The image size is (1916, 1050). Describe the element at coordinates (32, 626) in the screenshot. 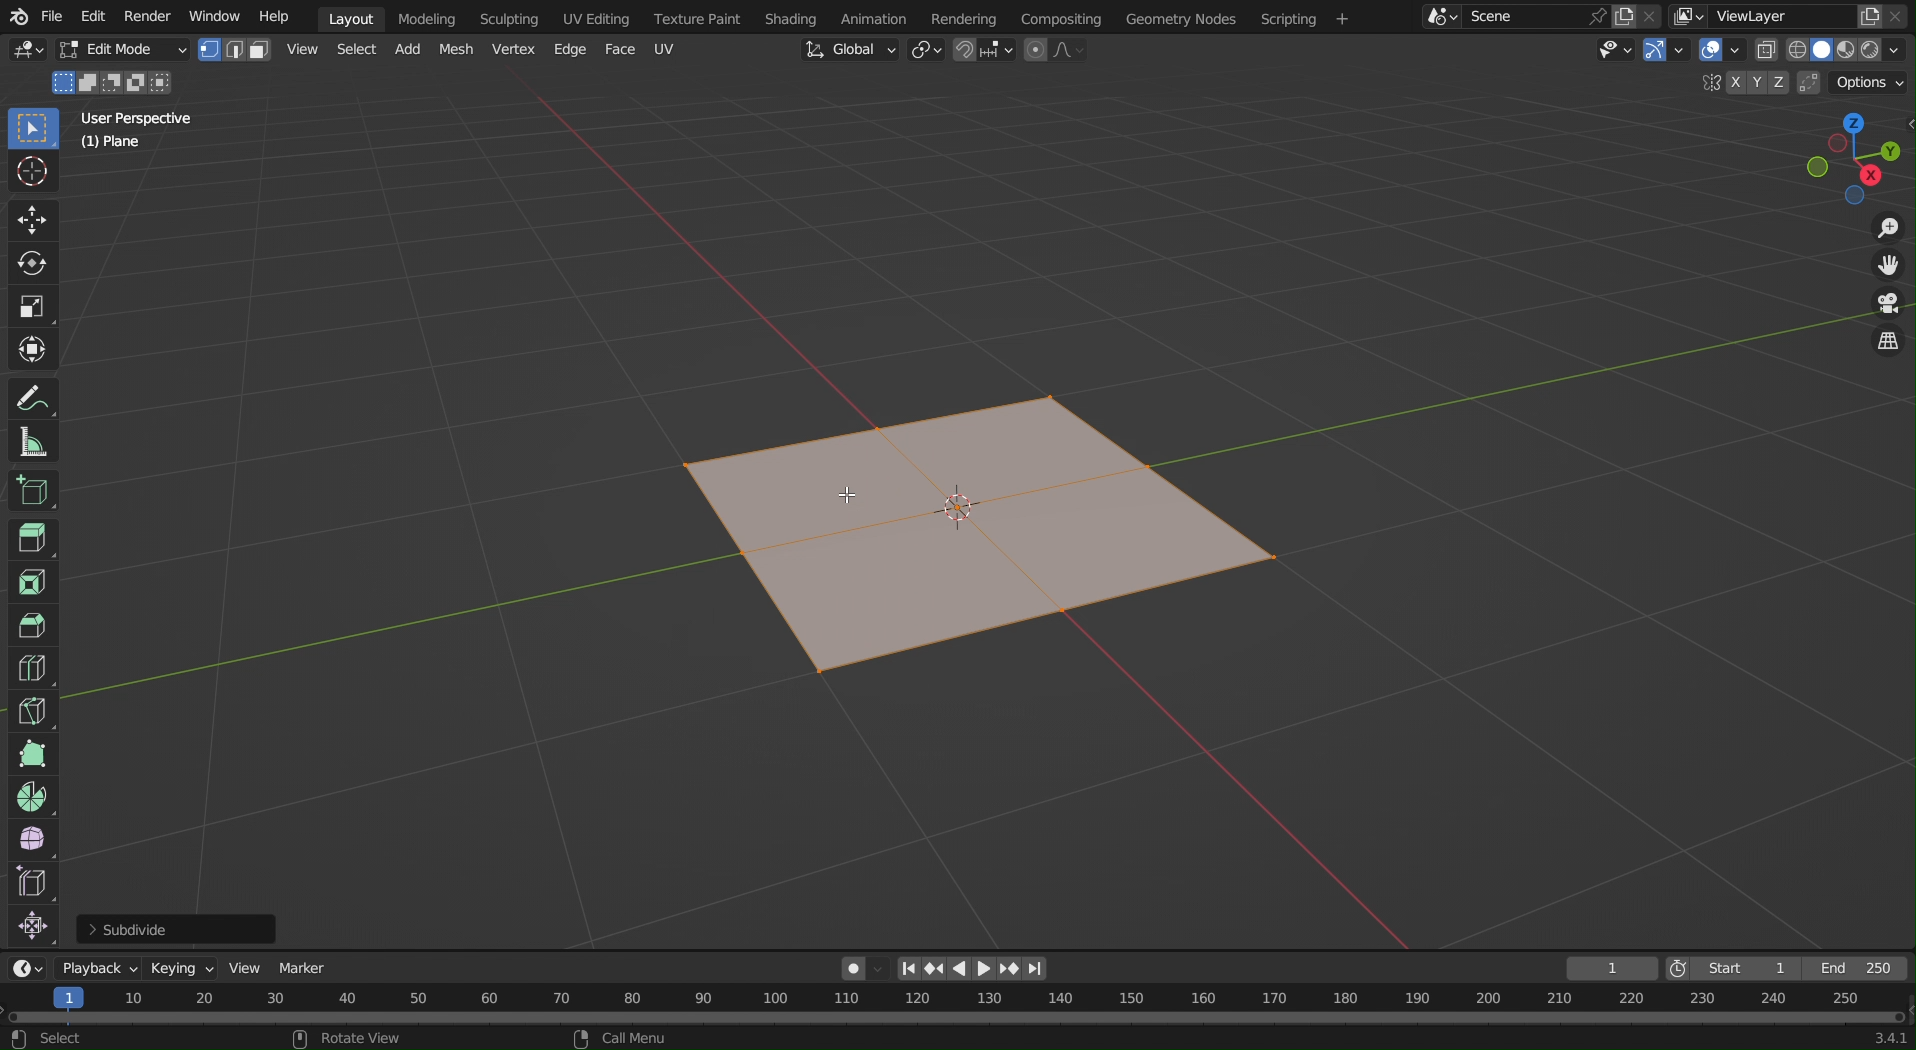

I see `Bevel ` at that location.